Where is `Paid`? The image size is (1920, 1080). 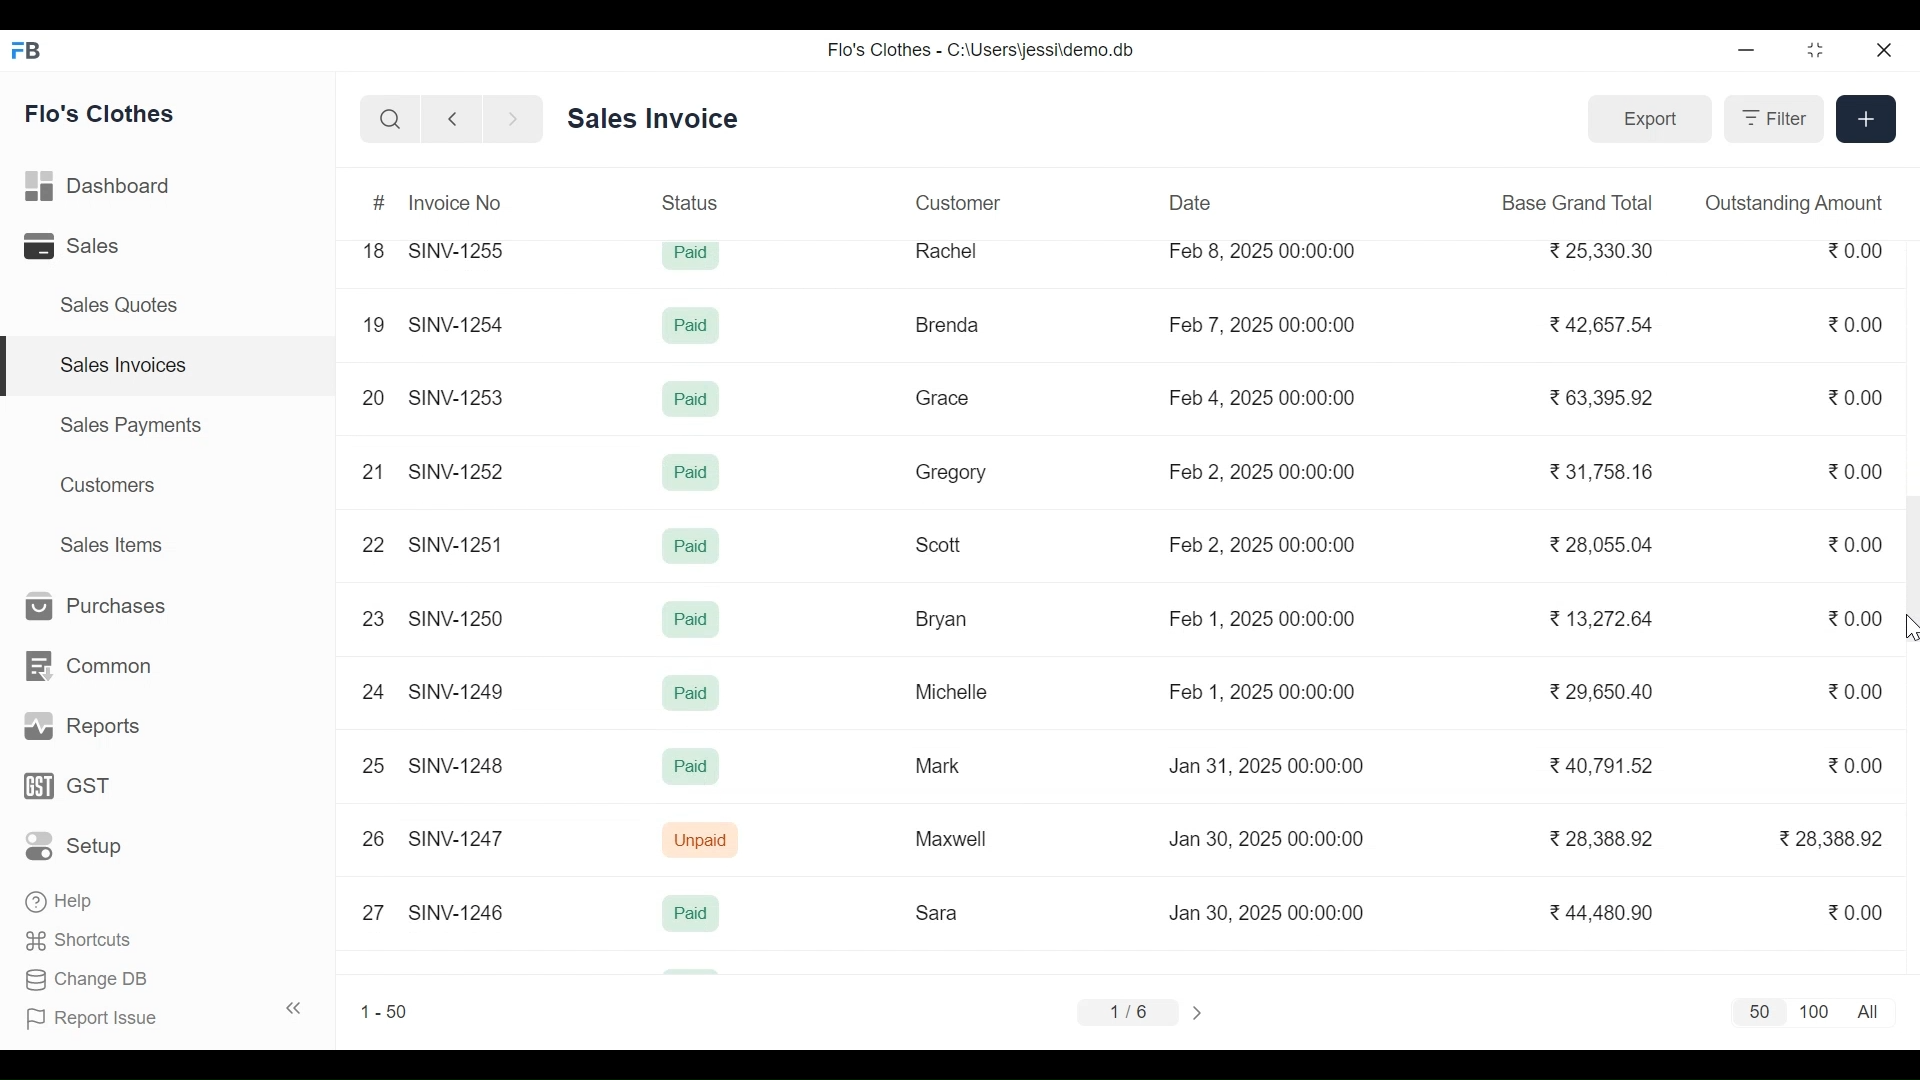 Paid is located at coordinates (692, 547).